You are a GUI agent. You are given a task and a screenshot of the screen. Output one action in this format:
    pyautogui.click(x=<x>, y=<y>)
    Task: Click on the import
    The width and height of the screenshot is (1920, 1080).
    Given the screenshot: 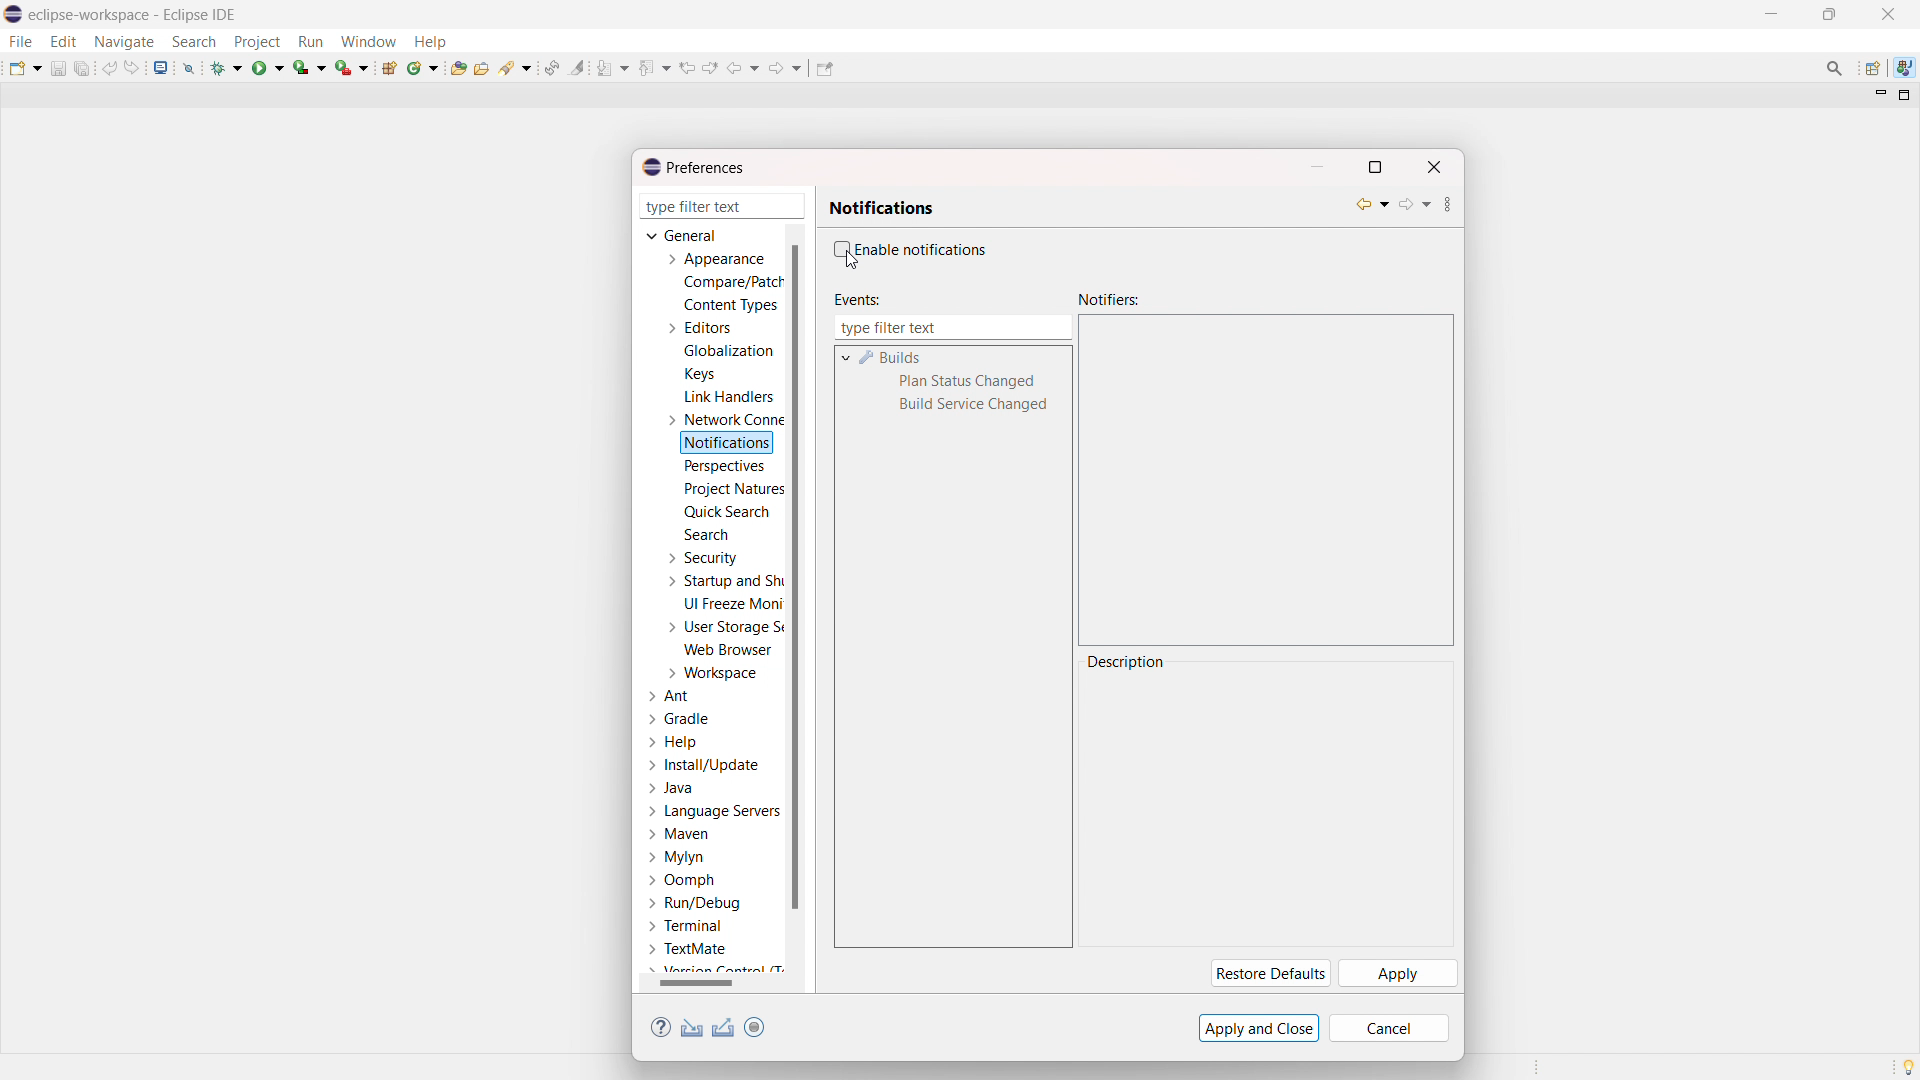 What is the action you would take?
    pyautogui.click(x=692, y=1028)
    